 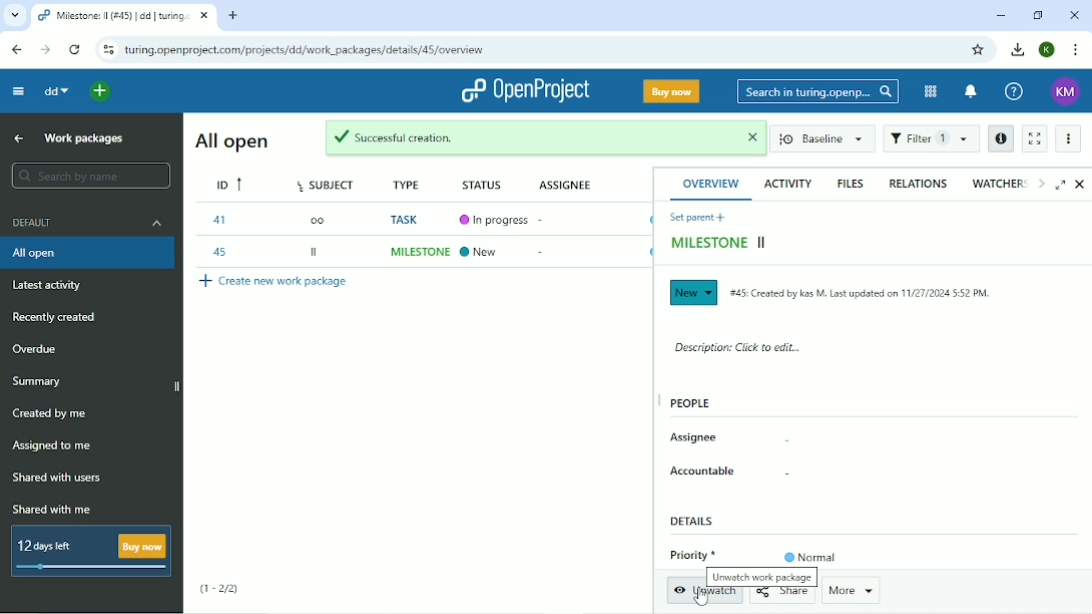 I want to click on 41, so click(x=219, y=219).